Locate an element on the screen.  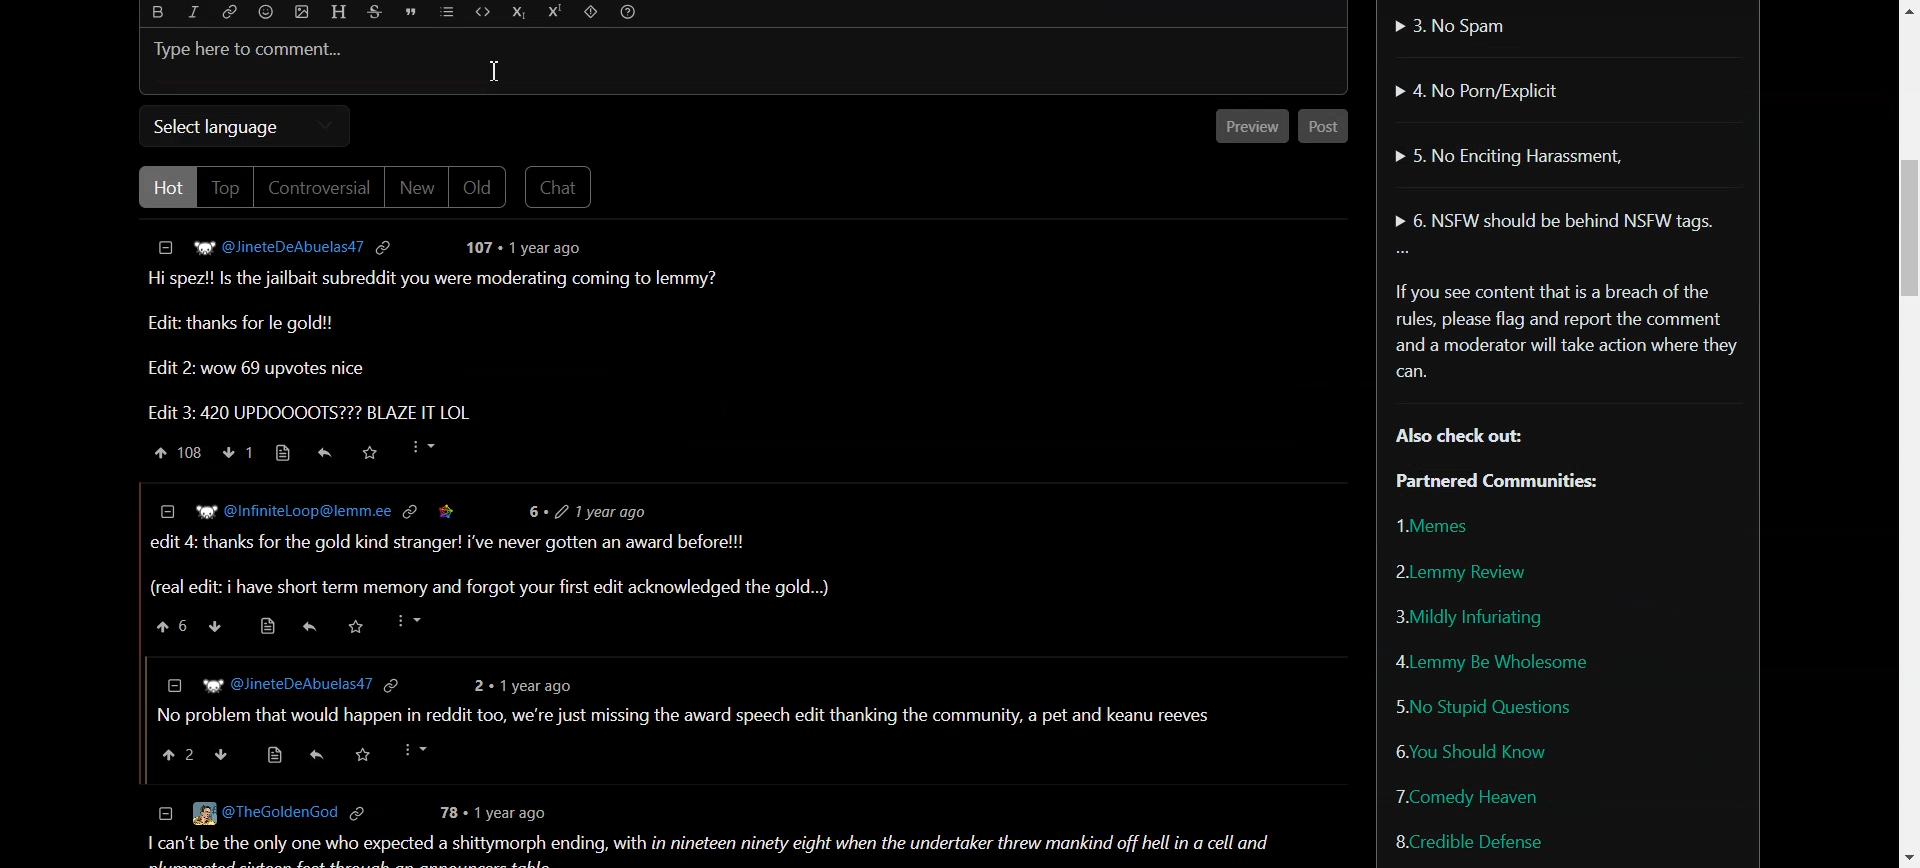
Bold is located at coordinates (158, 13).